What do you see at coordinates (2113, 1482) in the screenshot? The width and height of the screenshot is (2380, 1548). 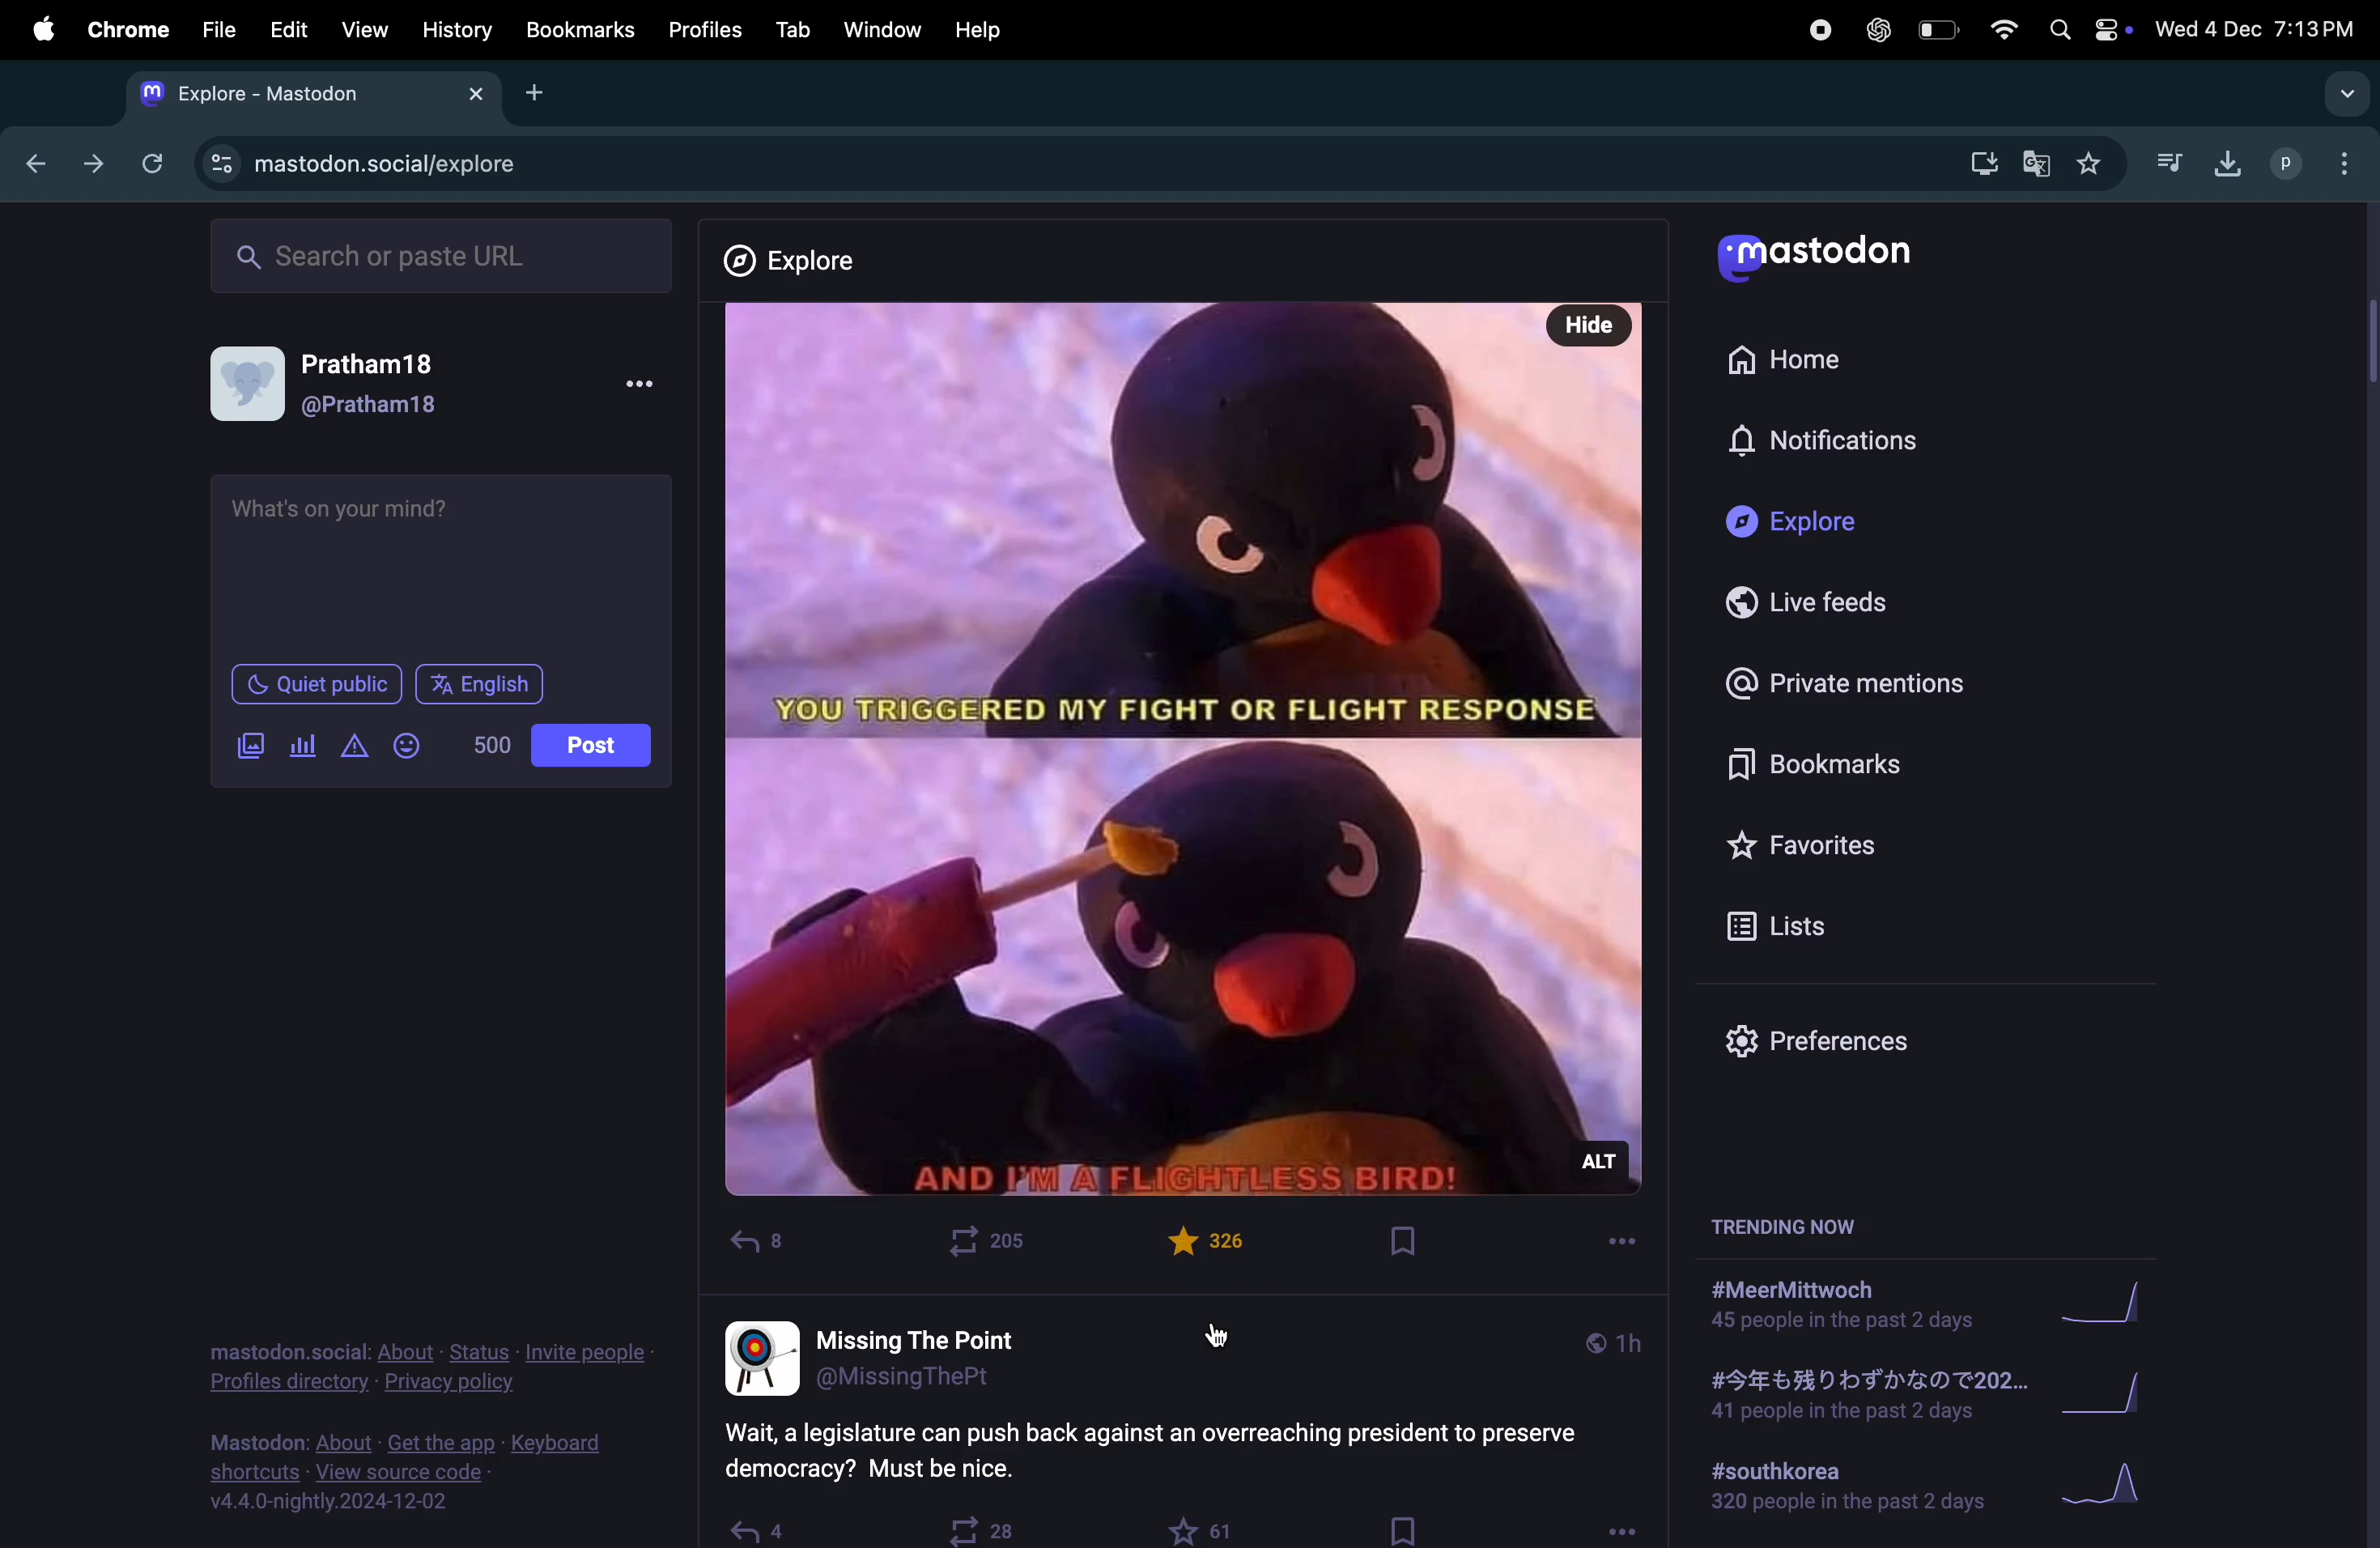 I see `Graph` at bounding box center [2113, 1482].